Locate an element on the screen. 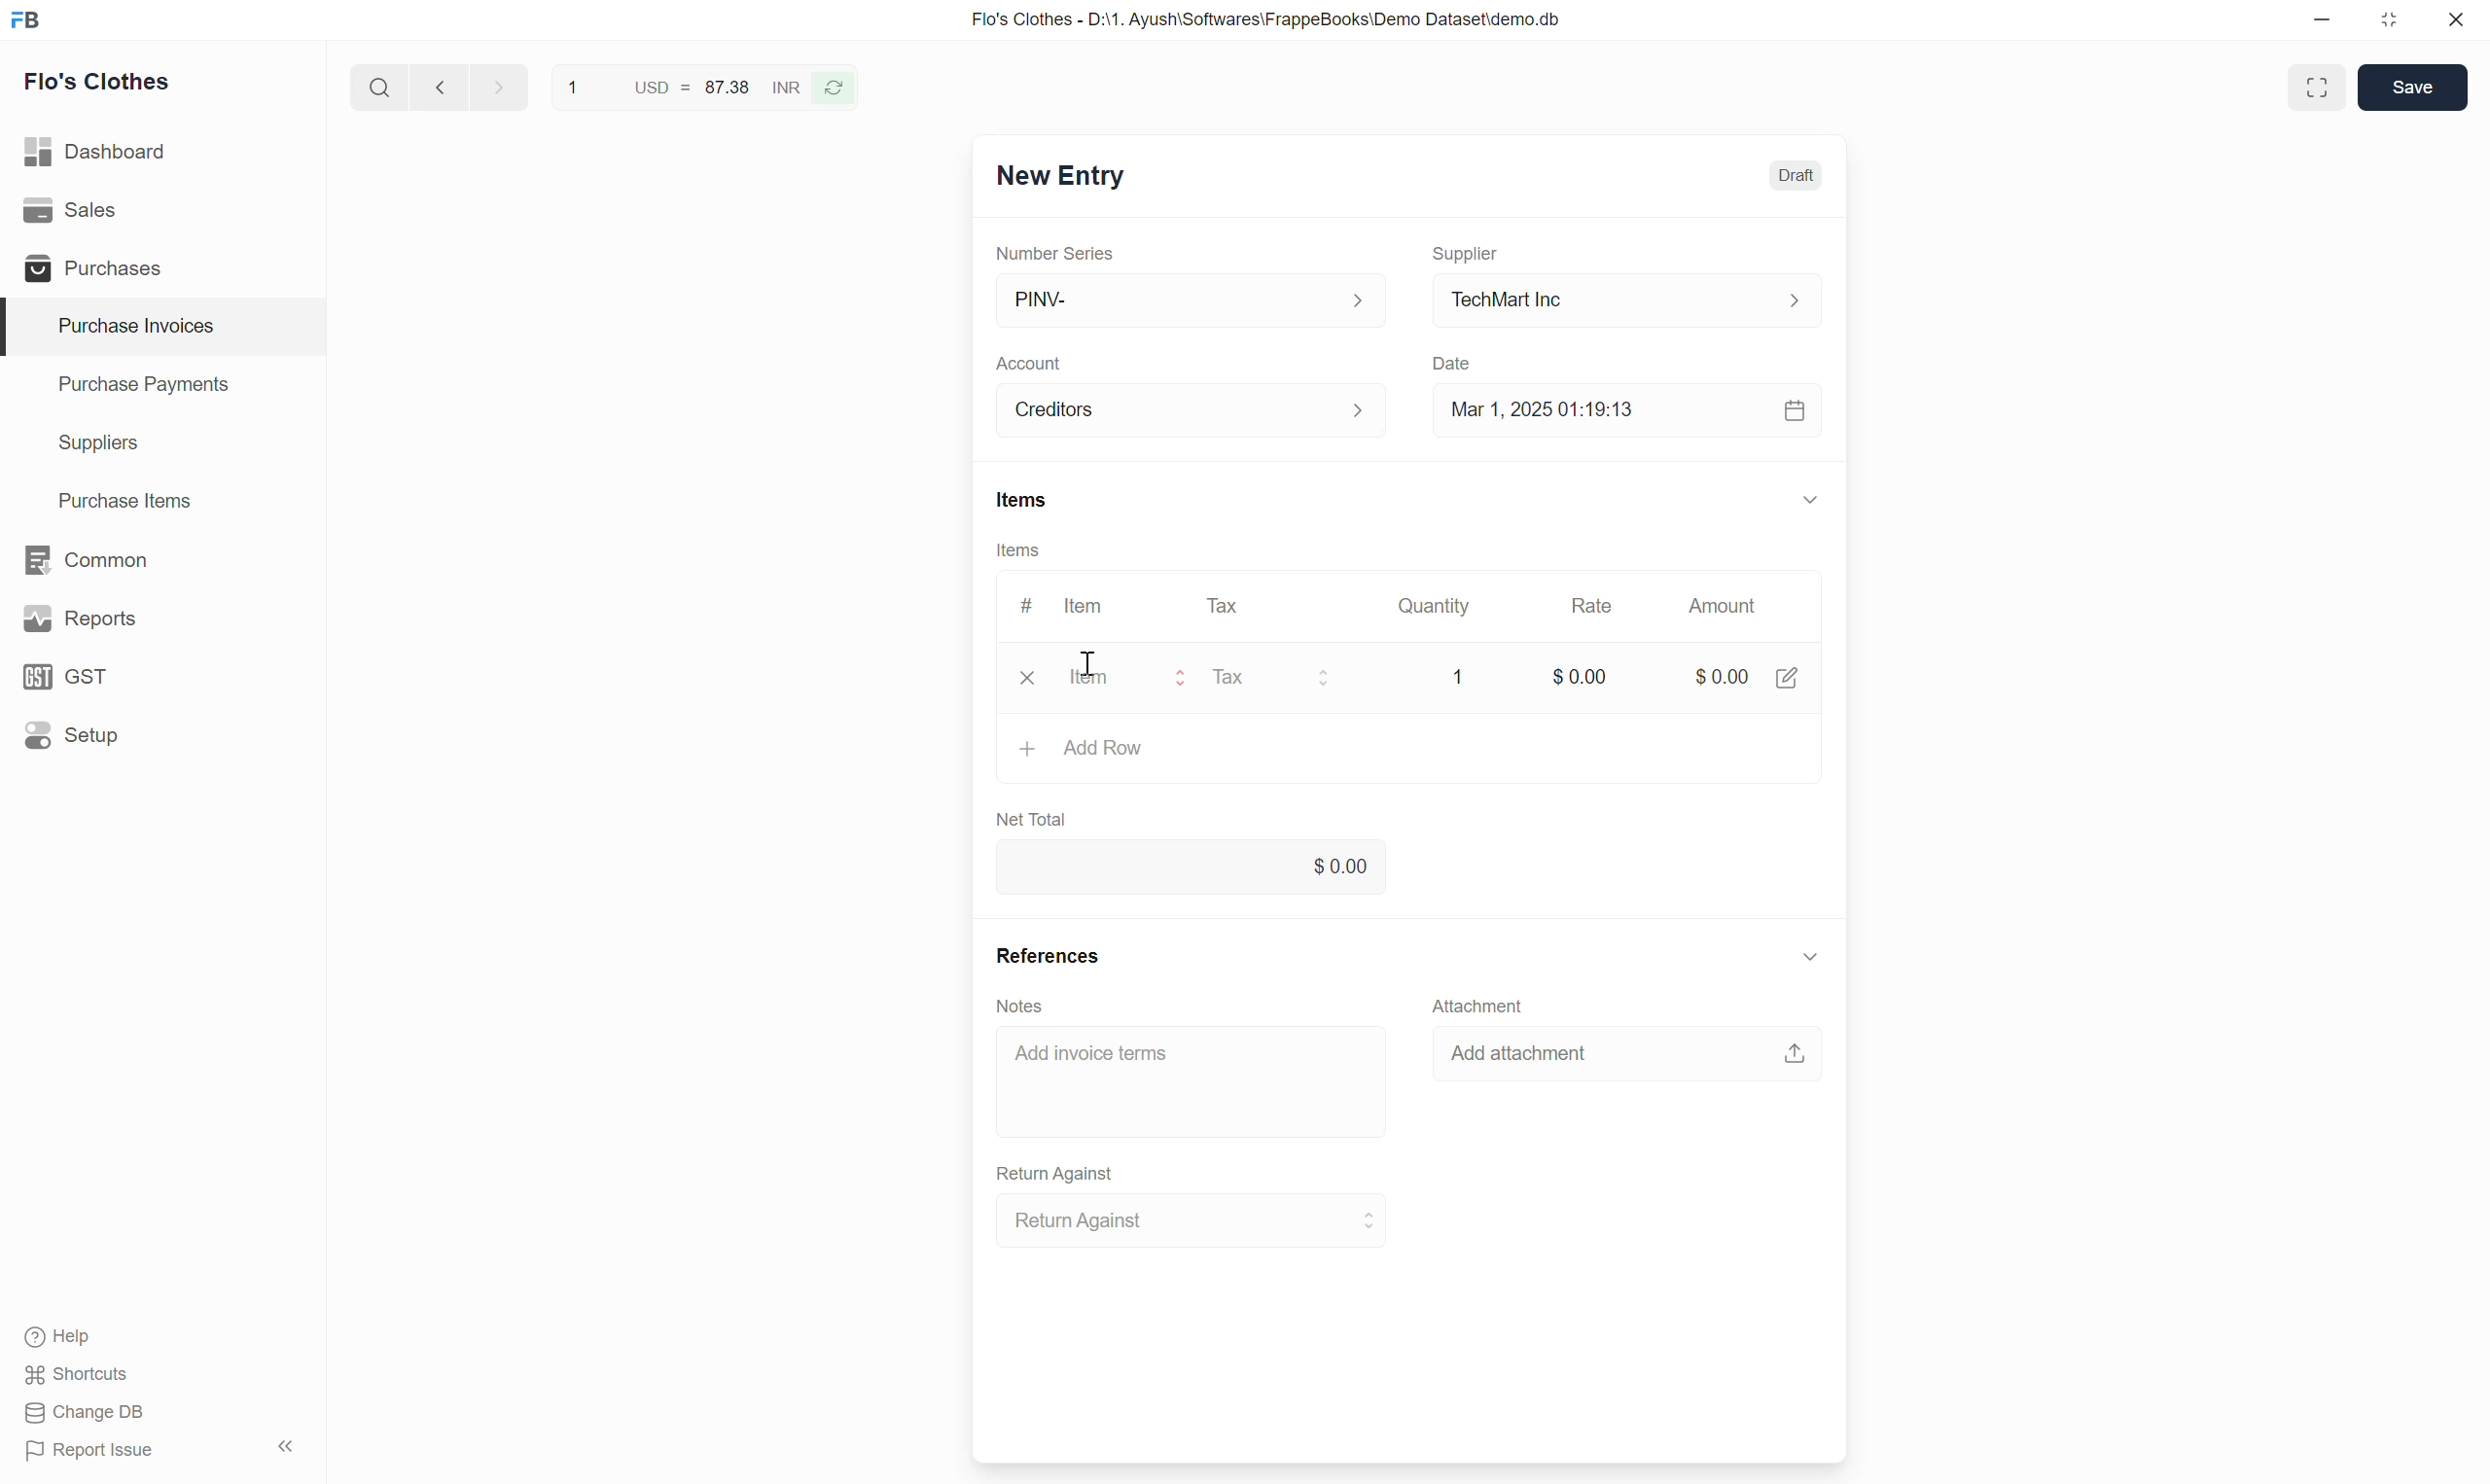 This screenshot has width=2490, height=1484. Date is located at coordinates (1455, 358).